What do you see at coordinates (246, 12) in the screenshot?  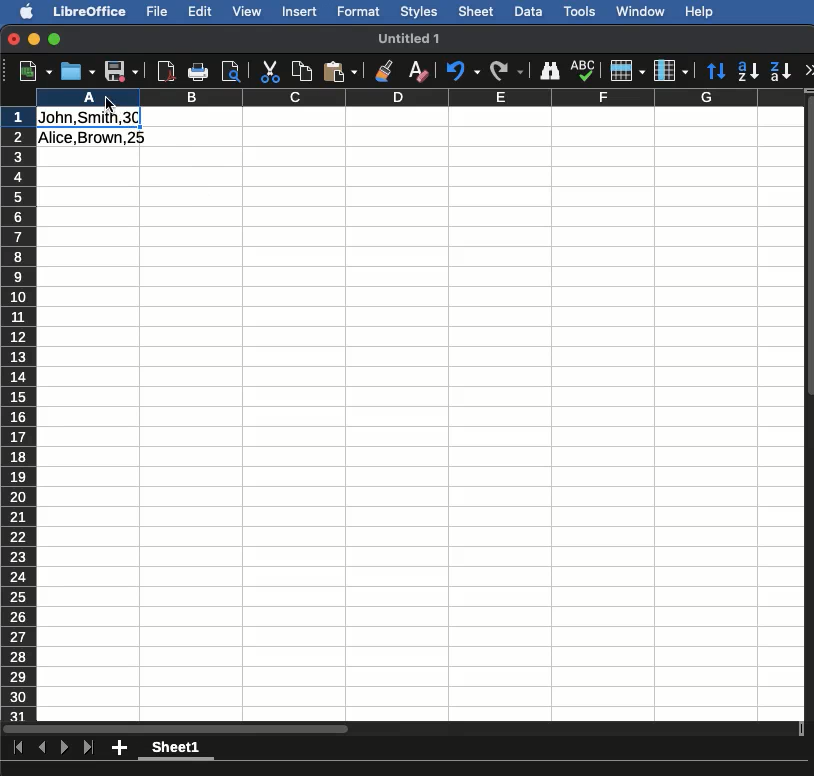 I see `View` at bounding box center [246, 12].